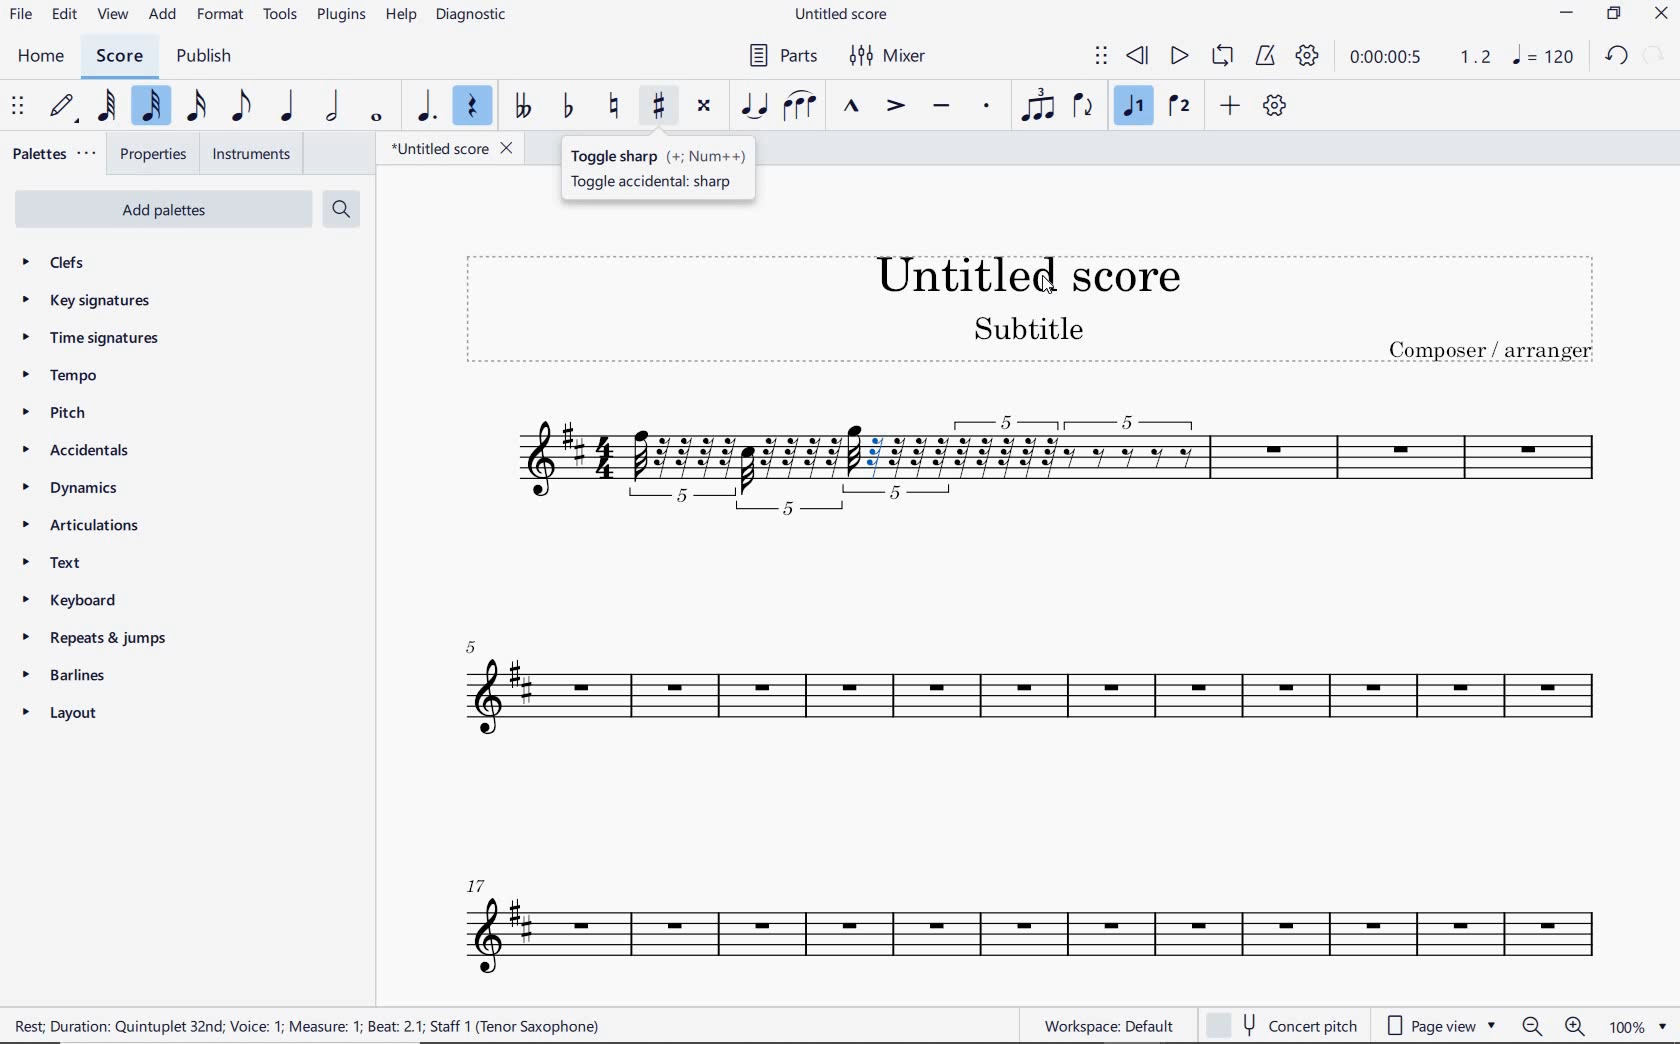 The height and width of the screenshot is (1044, 1680). Describe the element at coordinates (1044, 291) in the screenshot. I see `cursor` at that location.